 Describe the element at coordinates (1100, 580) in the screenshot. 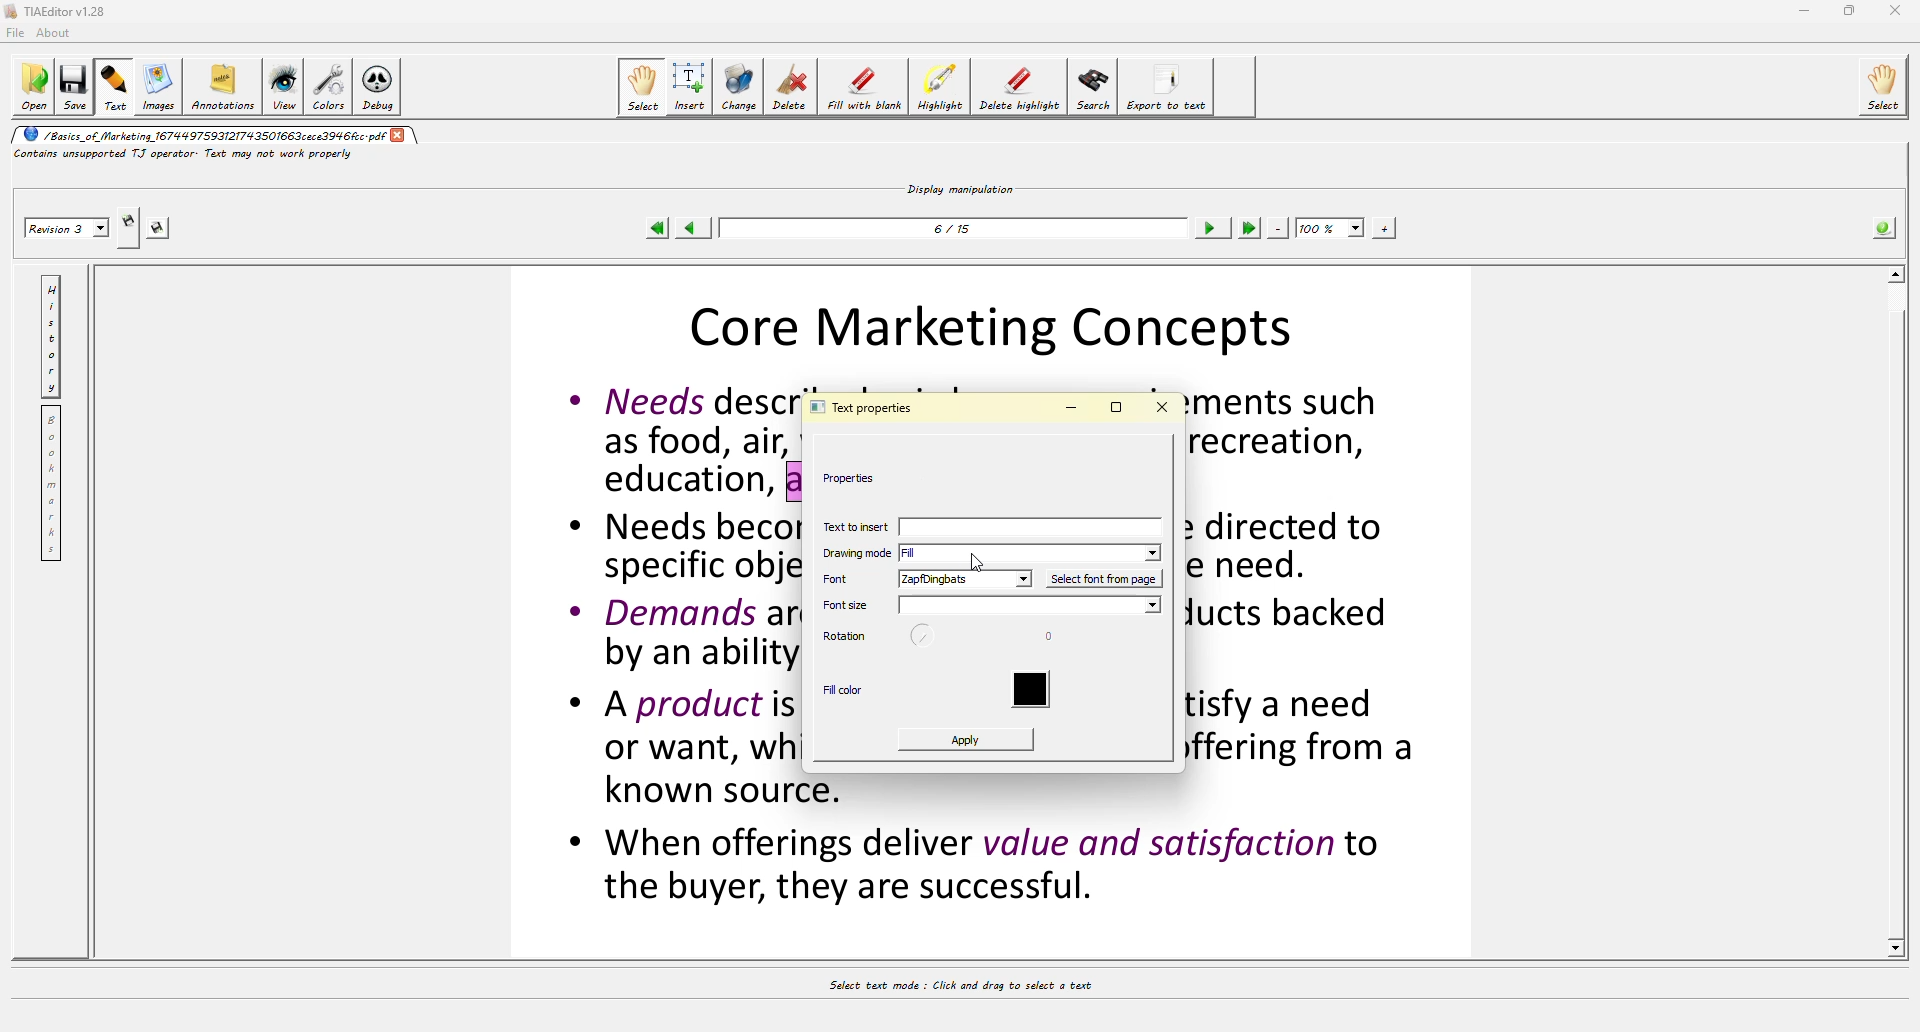

I see `select font from page` at that location.